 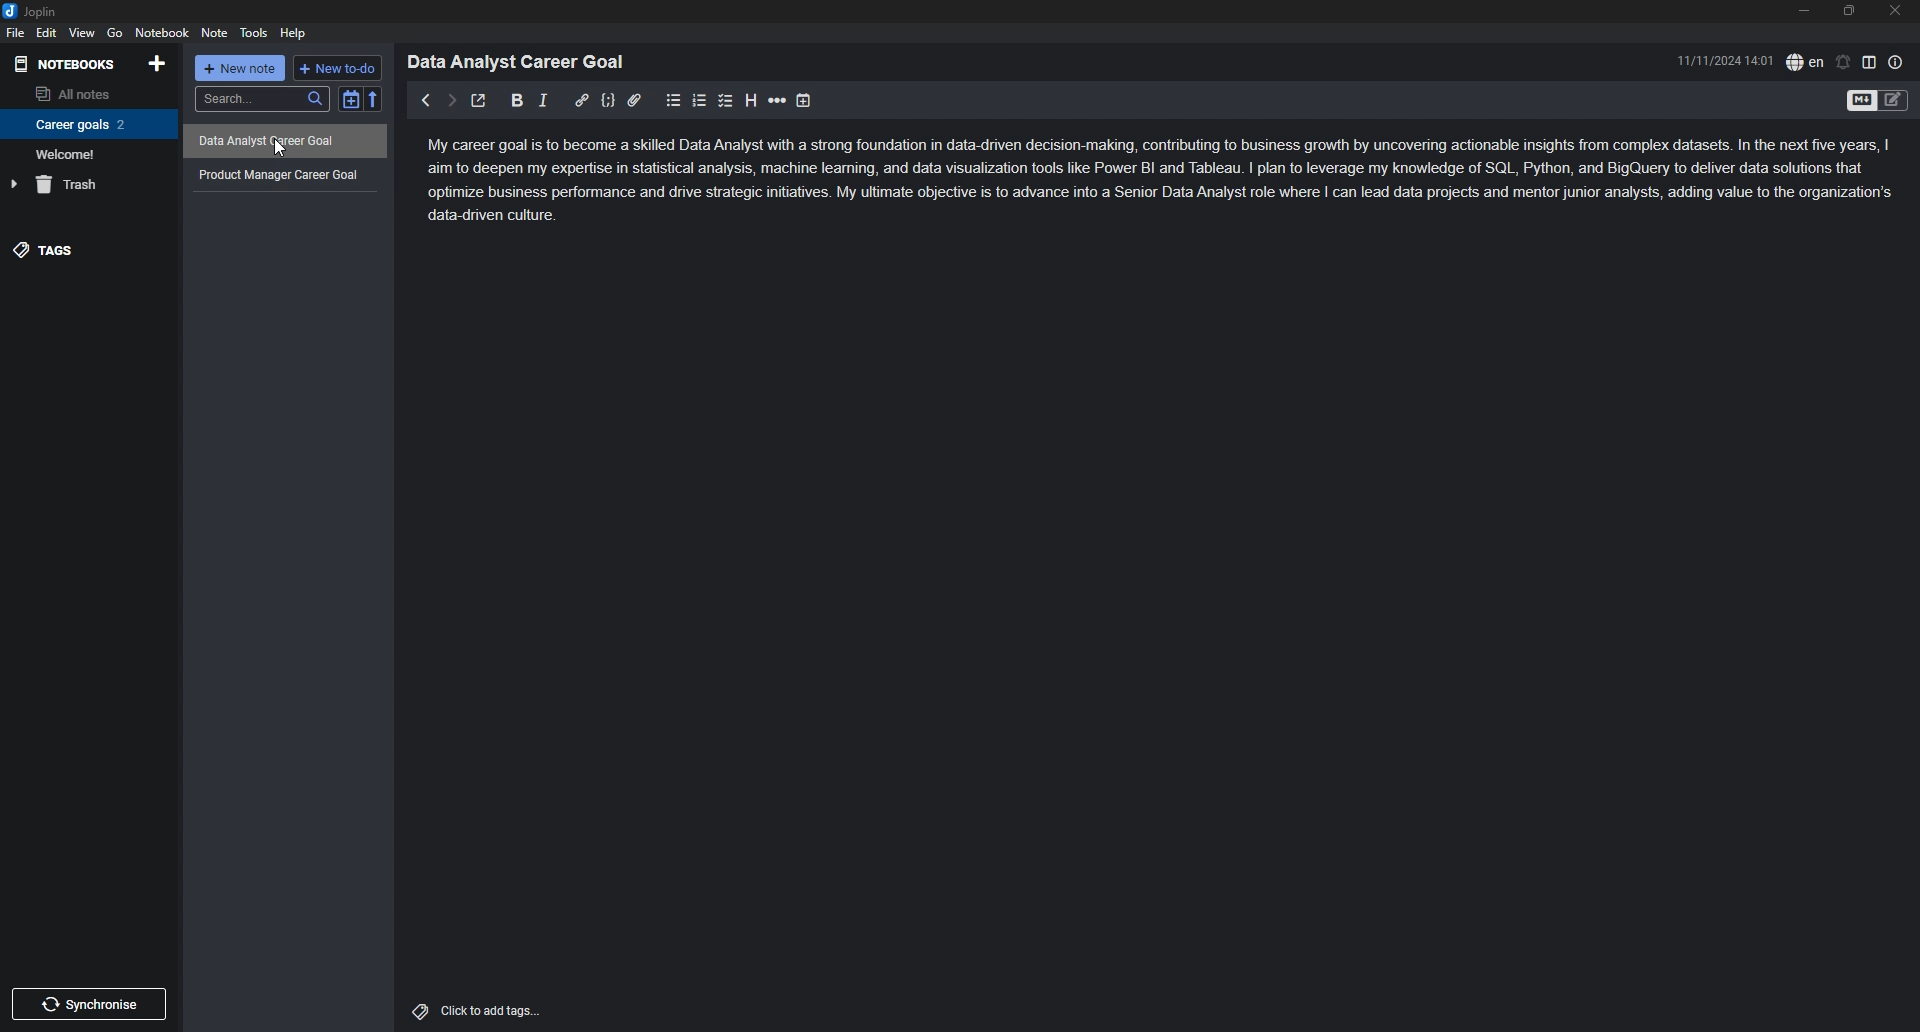 I want to click on Career goals 2, so click(x=85, y=124).